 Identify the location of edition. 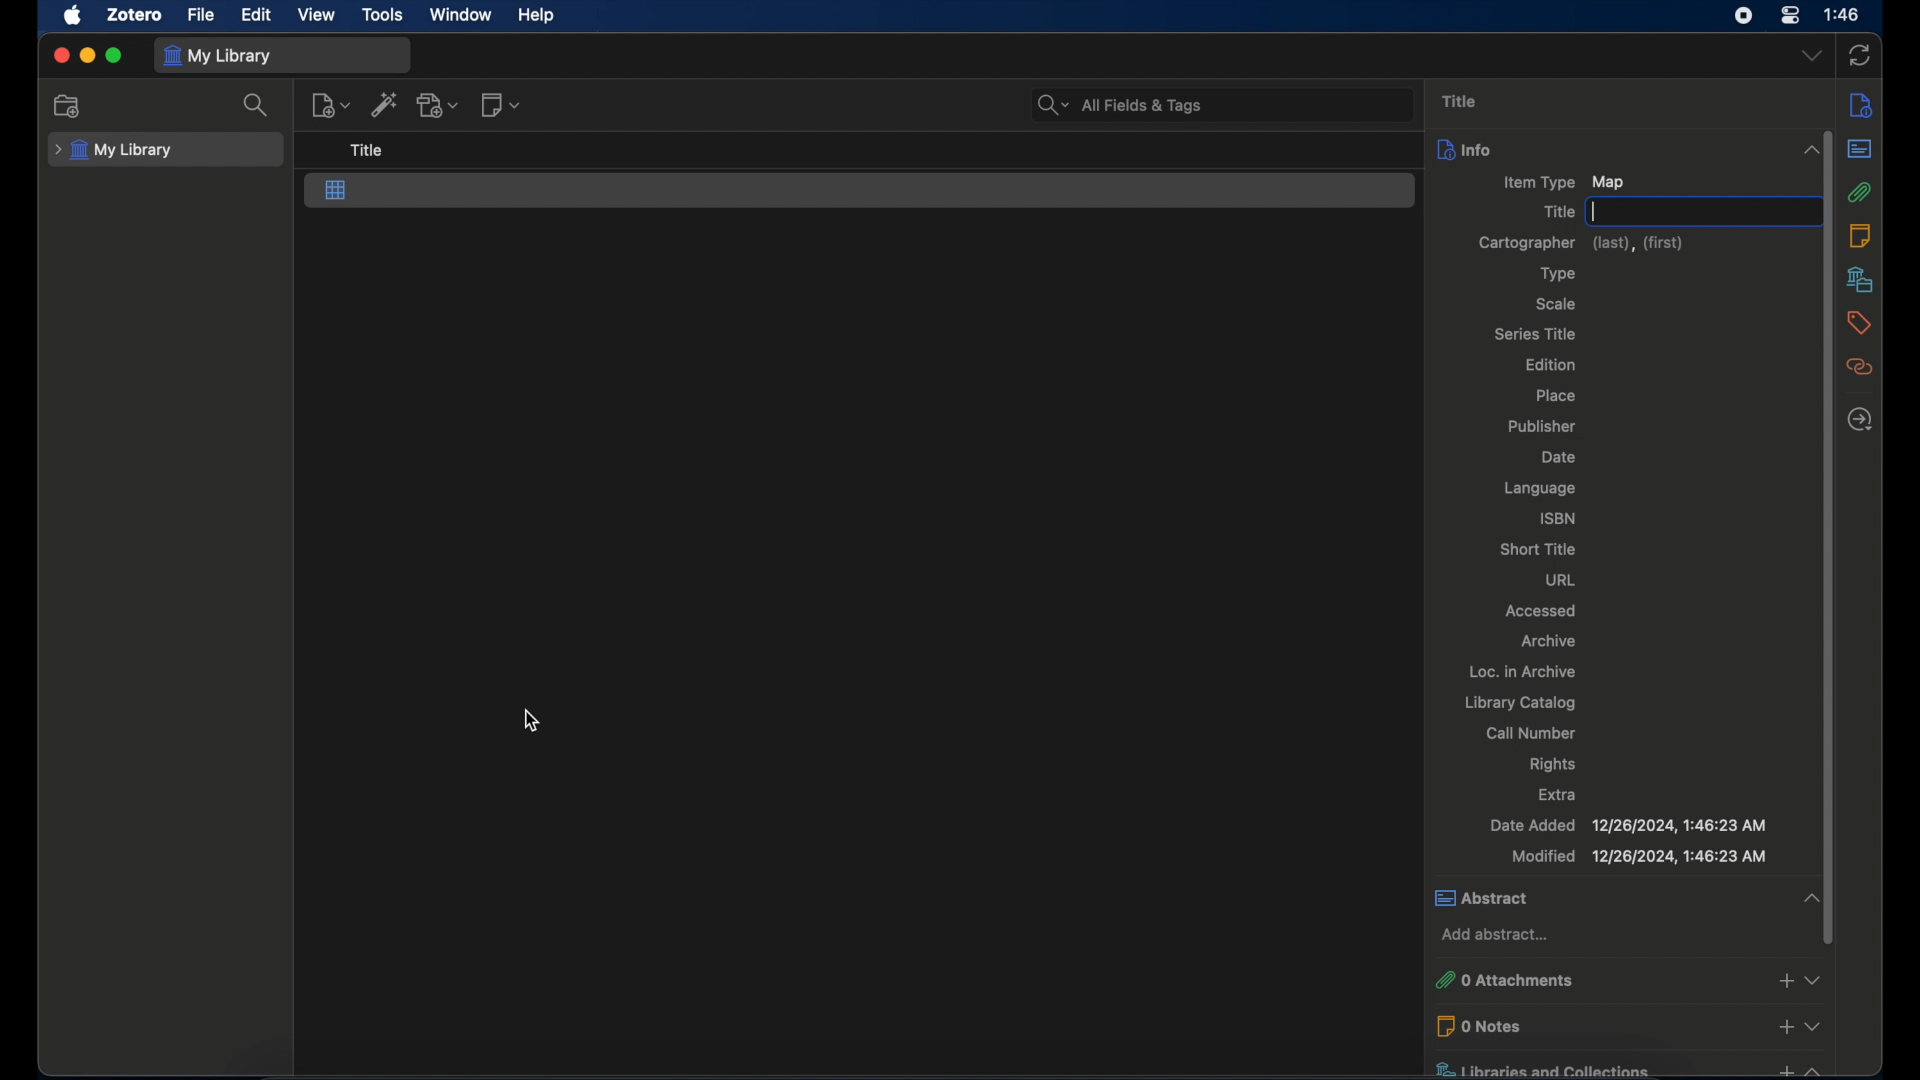
(1552, 364).